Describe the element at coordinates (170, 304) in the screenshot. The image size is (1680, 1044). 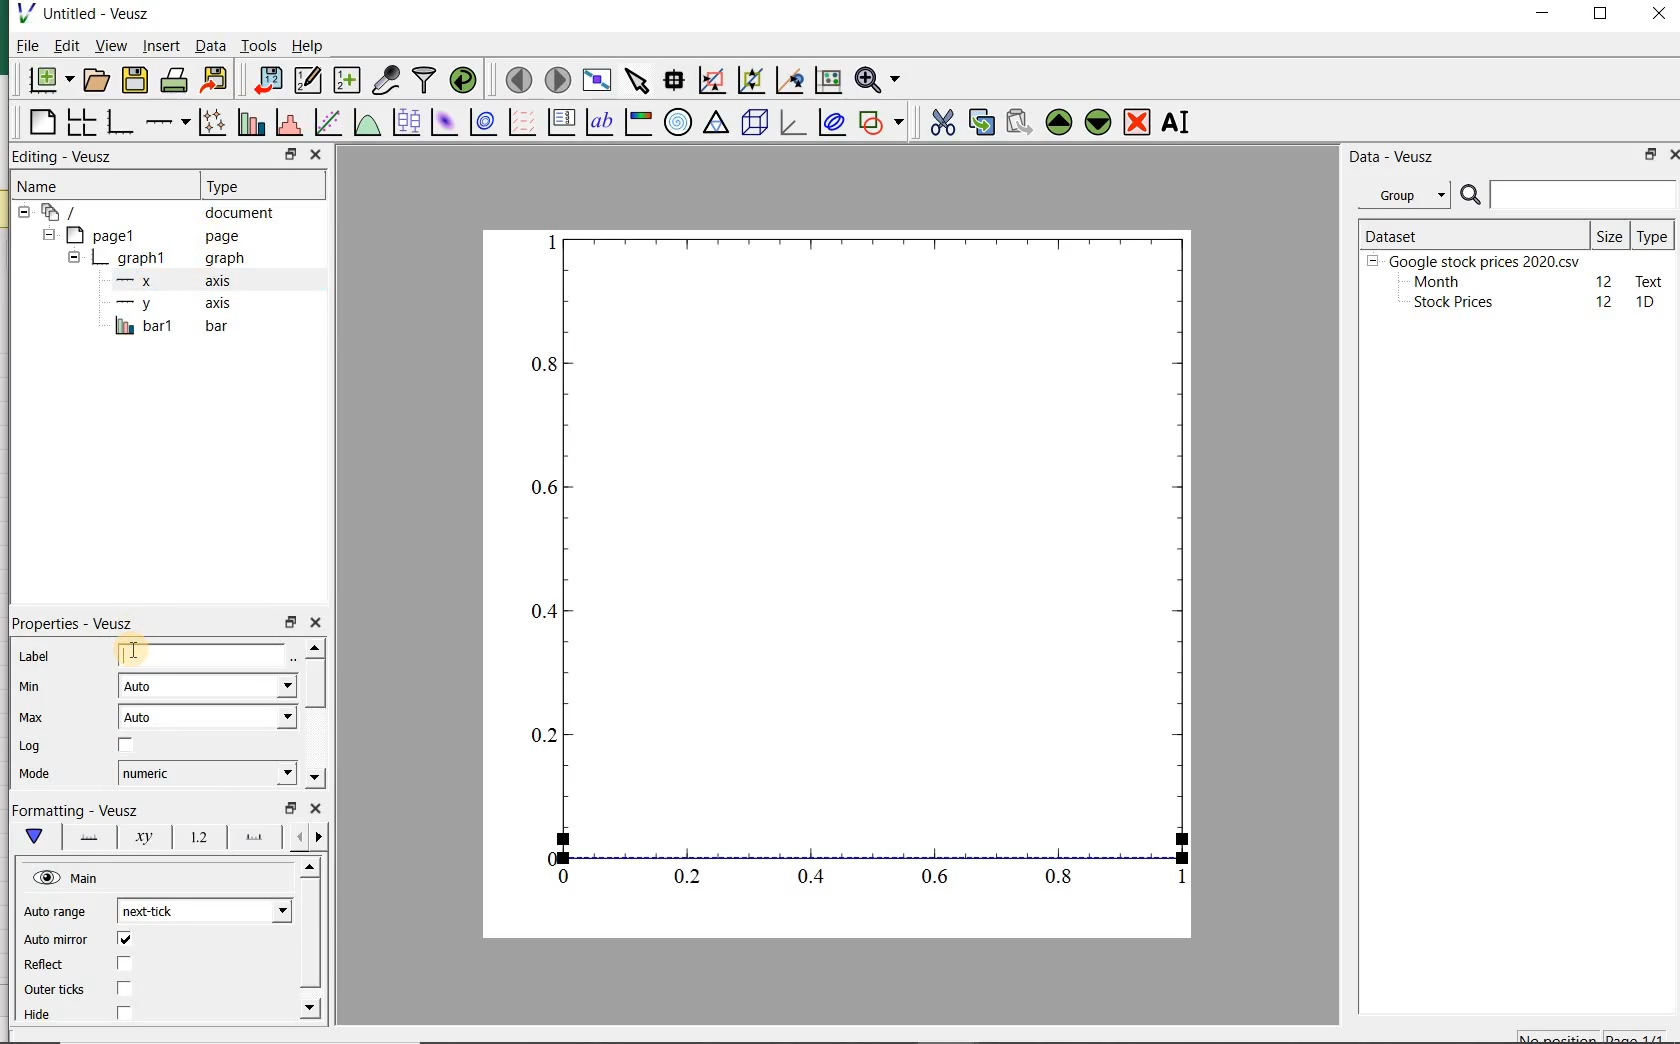
I see `y-axis` at that location.